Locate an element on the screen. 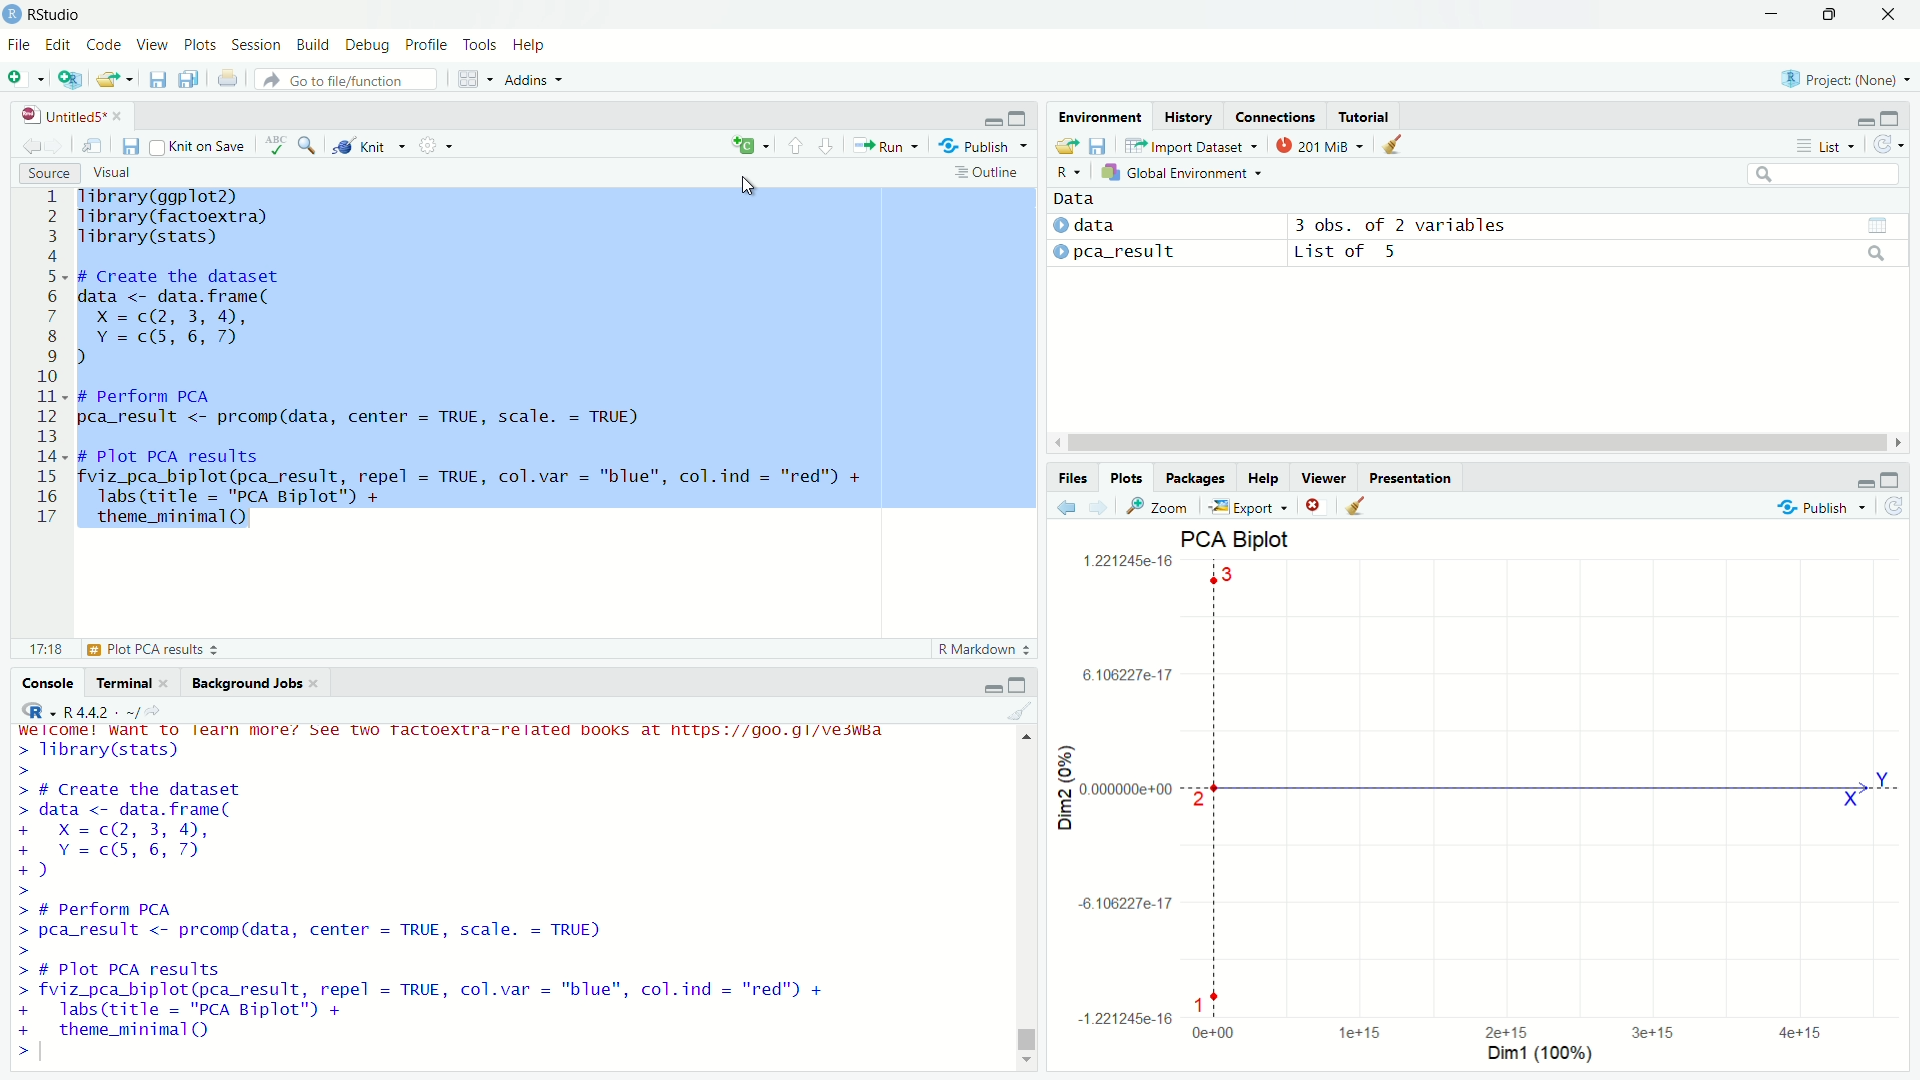 The width and height of the screenshot is (1920, 1080). Packages is located at coordinates (1197, 478).